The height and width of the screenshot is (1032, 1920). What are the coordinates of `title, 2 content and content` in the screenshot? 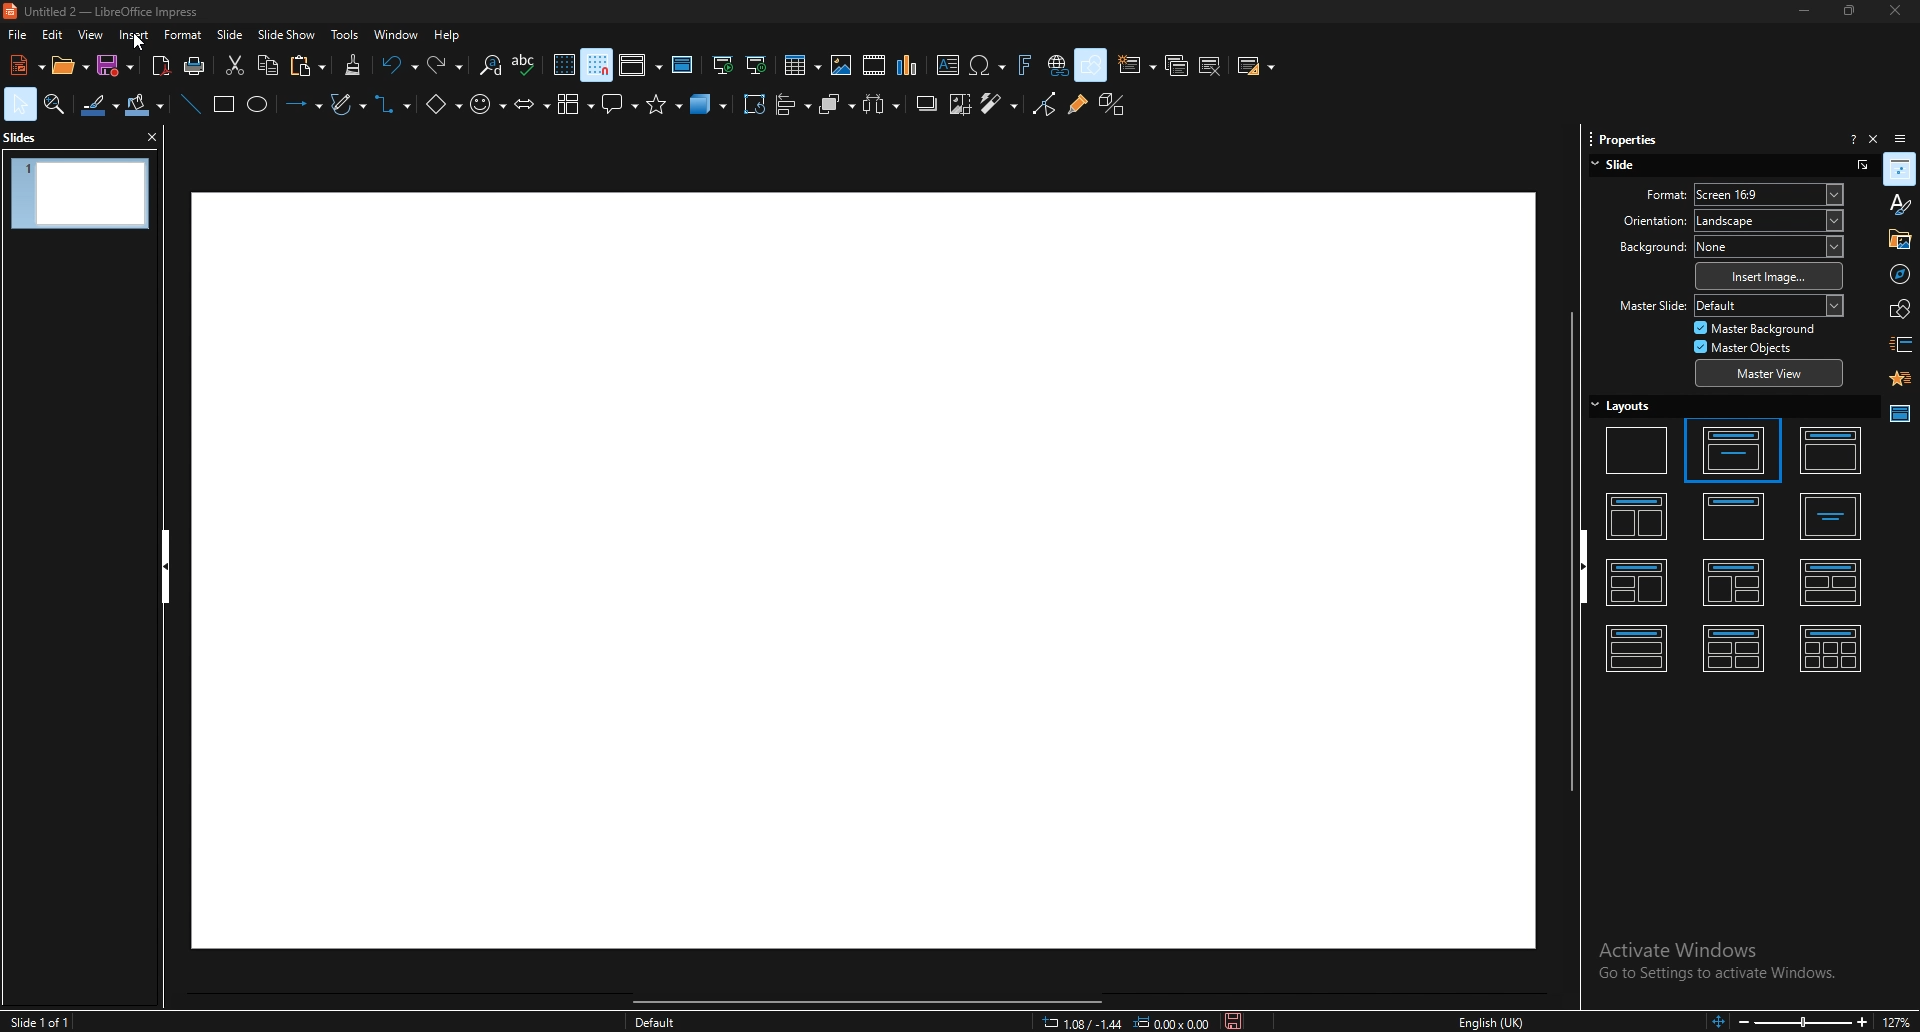 It's located at (1638, 581).